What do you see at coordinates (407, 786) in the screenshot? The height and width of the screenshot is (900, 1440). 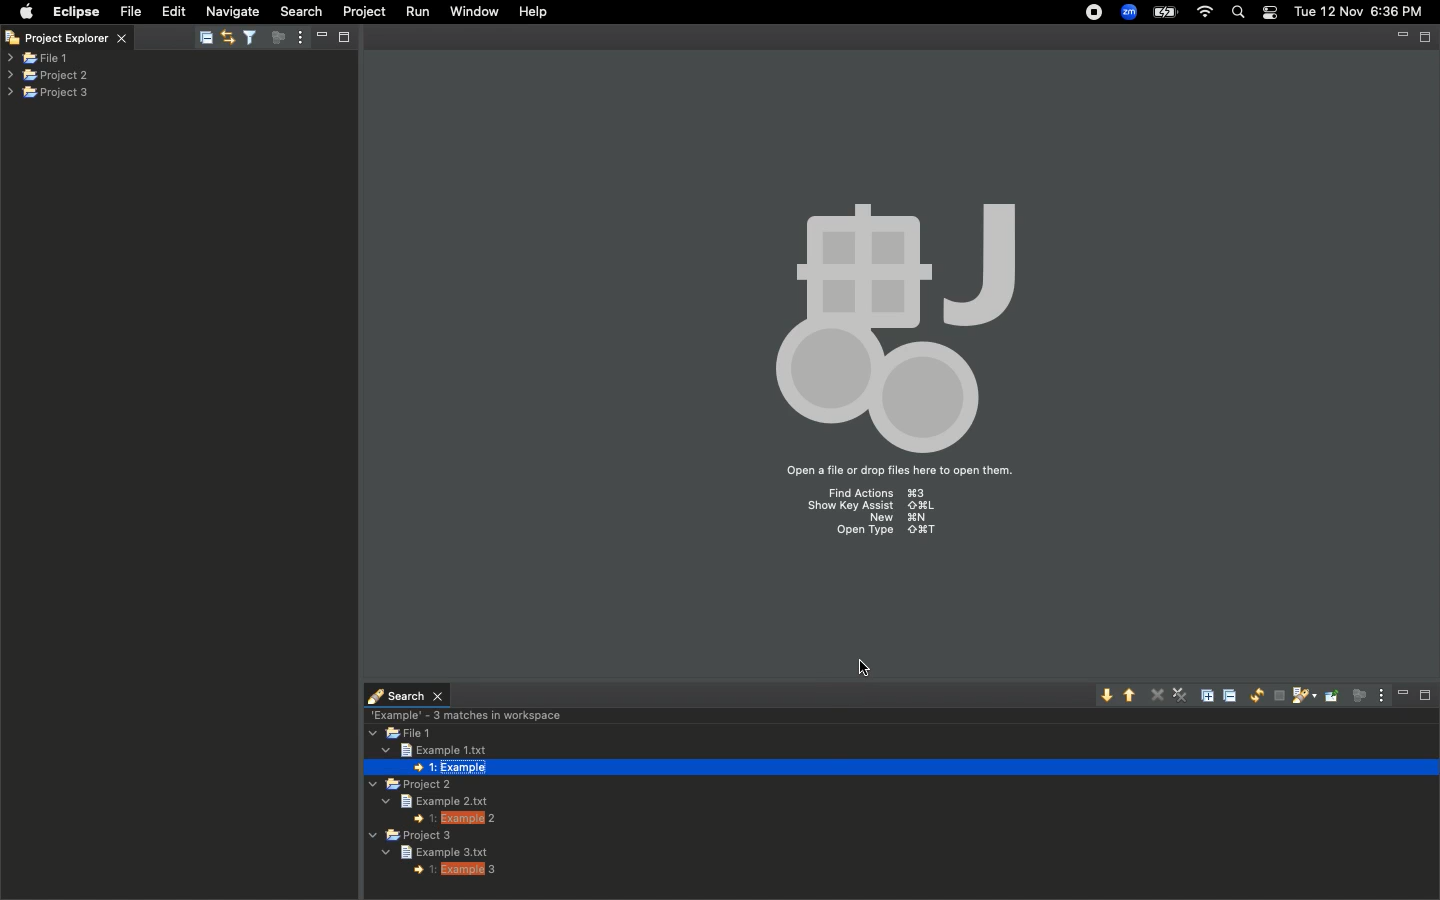 I see `Project 2` at bounding box center [407, 786].